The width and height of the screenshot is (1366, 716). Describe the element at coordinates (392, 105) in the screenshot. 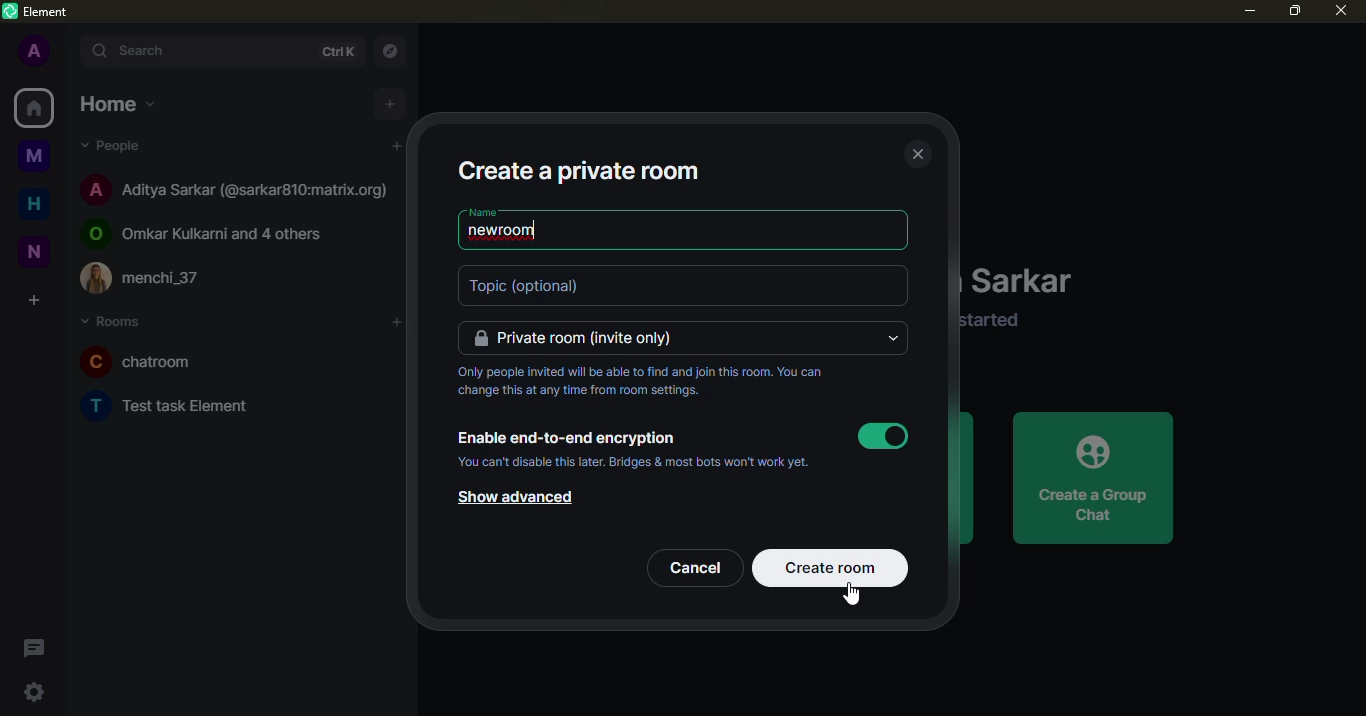

I see `add` at that location.